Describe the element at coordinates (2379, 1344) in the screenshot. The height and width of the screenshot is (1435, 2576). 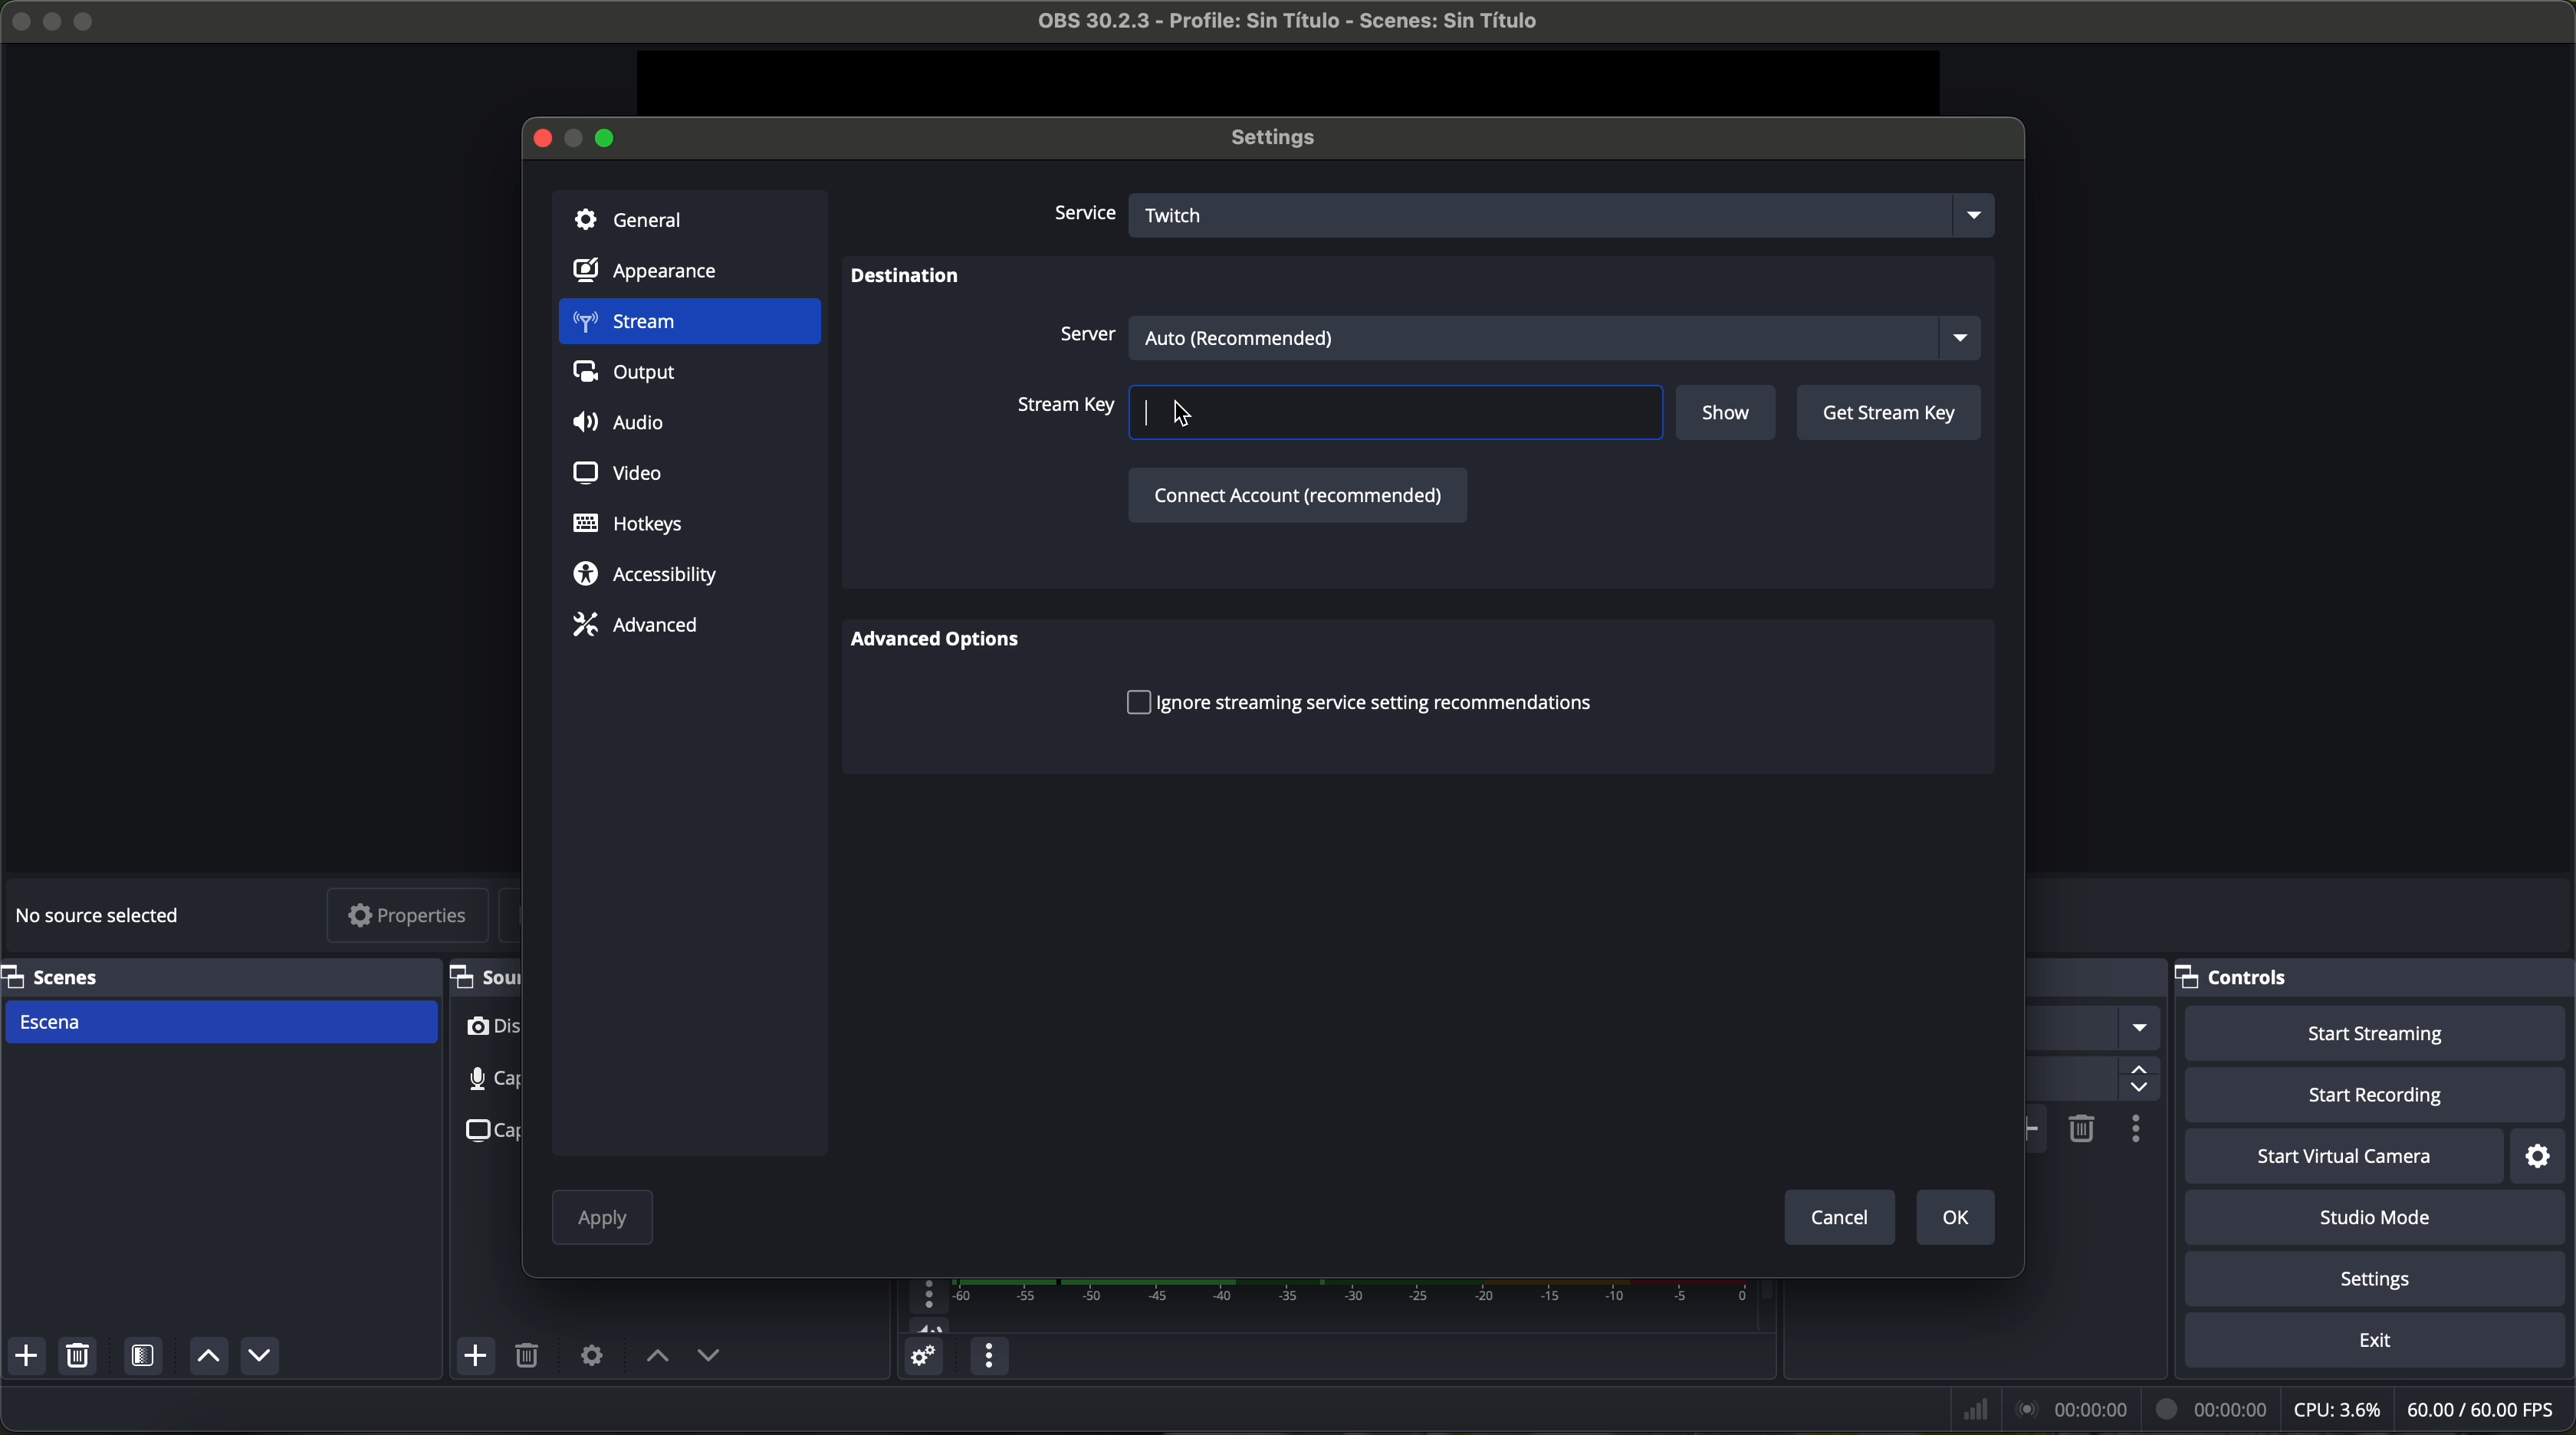
I see `exit` at that location.